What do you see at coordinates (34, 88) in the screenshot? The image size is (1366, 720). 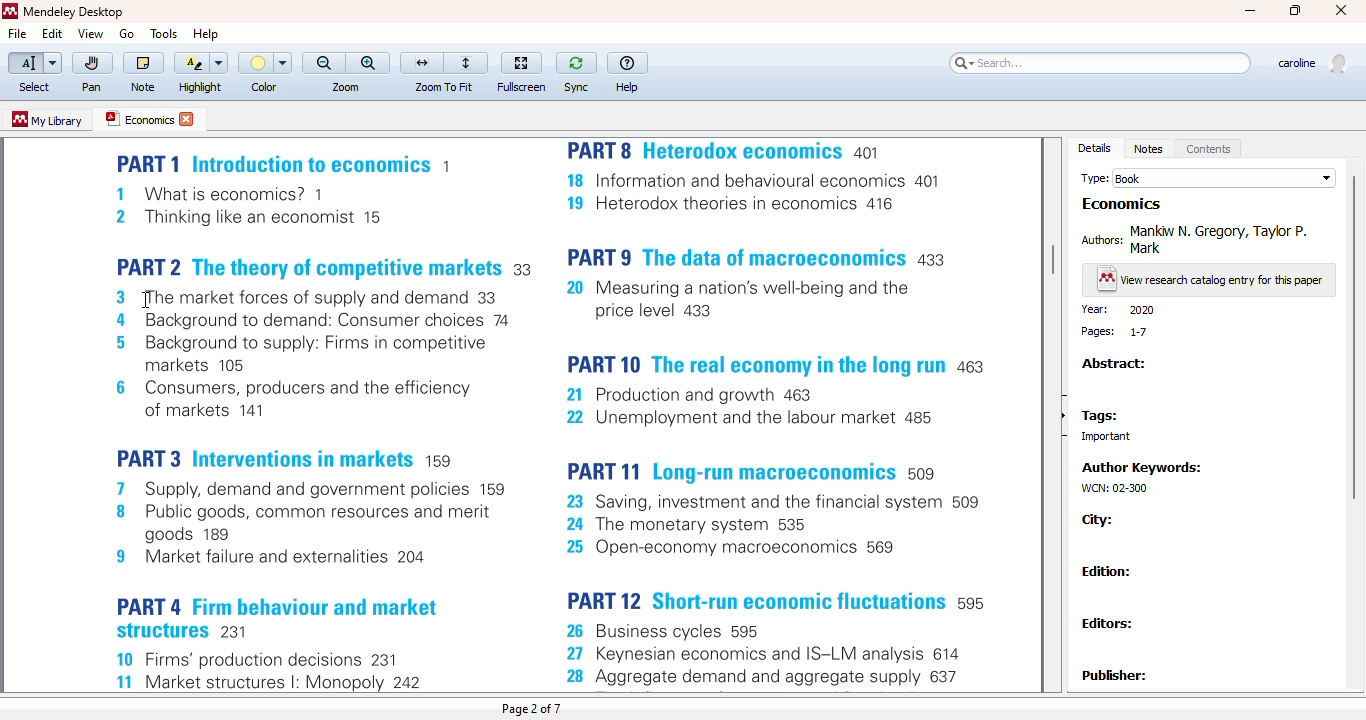 I see `select` at bounding box center [34, 88].